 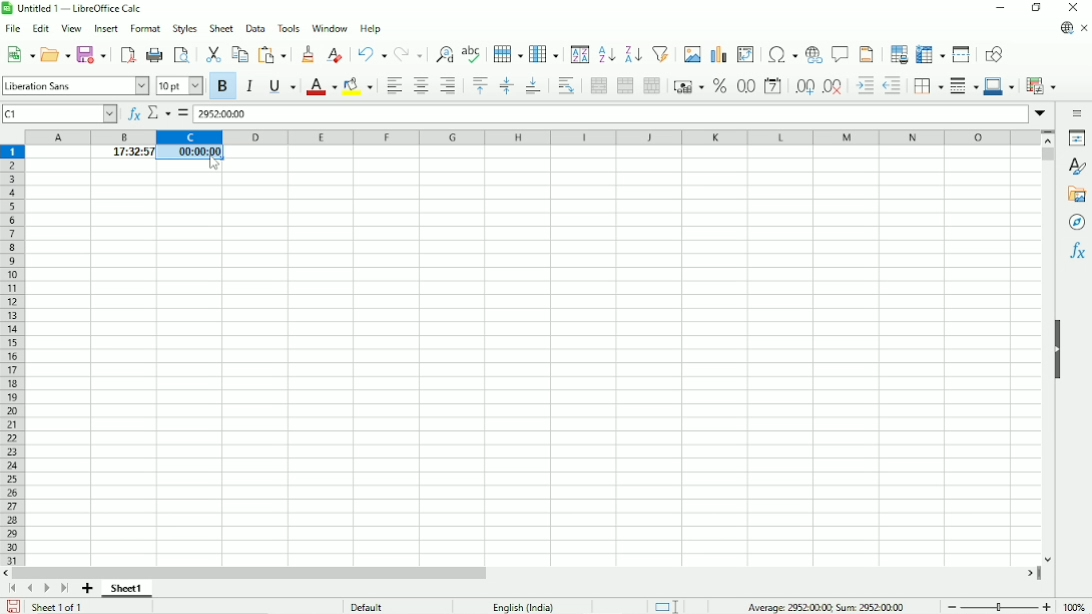 I want to click on Cell name, so click(x=59, y=113).